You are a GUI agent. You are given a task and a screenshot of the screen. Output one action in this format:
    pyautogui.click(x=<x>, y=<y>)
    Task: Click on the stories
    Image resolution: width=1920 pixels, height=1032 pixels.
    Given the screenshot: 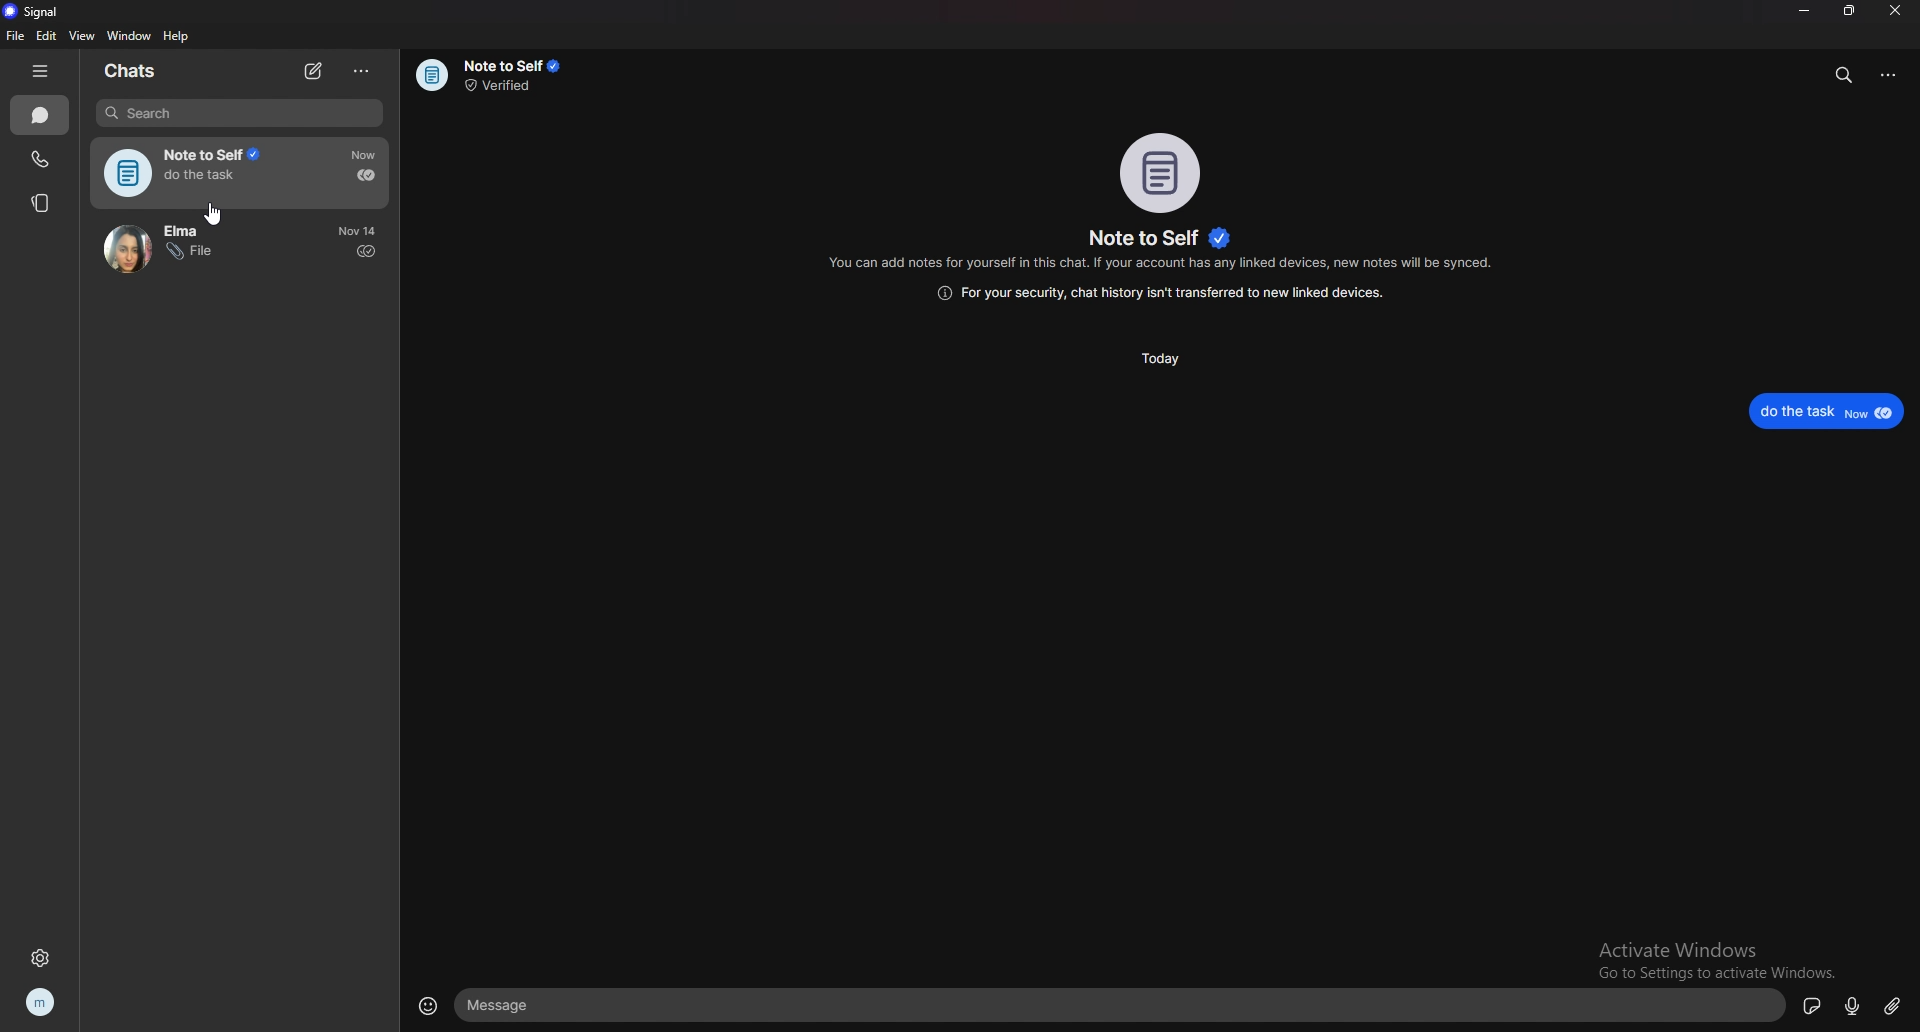 What is the action you would take?
    pyautogui.click(x=39, y=202)
    